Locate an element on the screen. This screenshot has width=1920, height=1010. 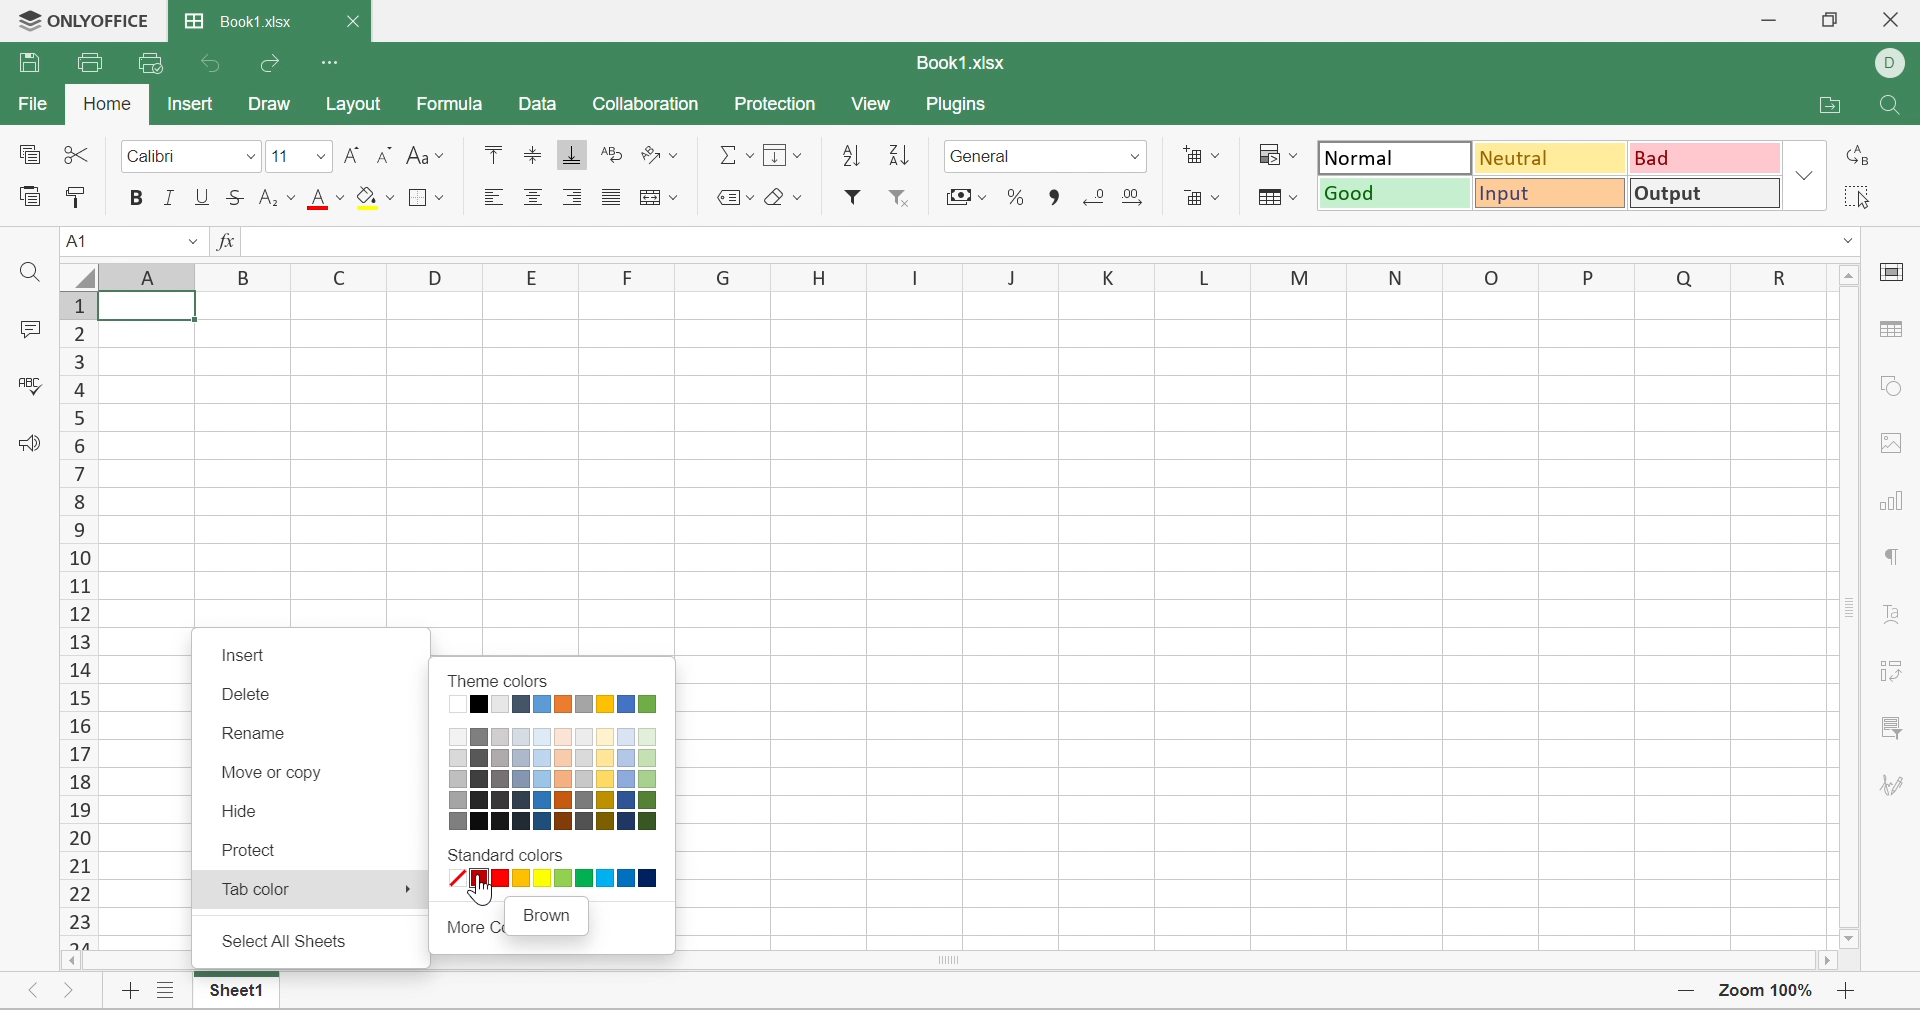
20 is located at coordinates (77, 835).